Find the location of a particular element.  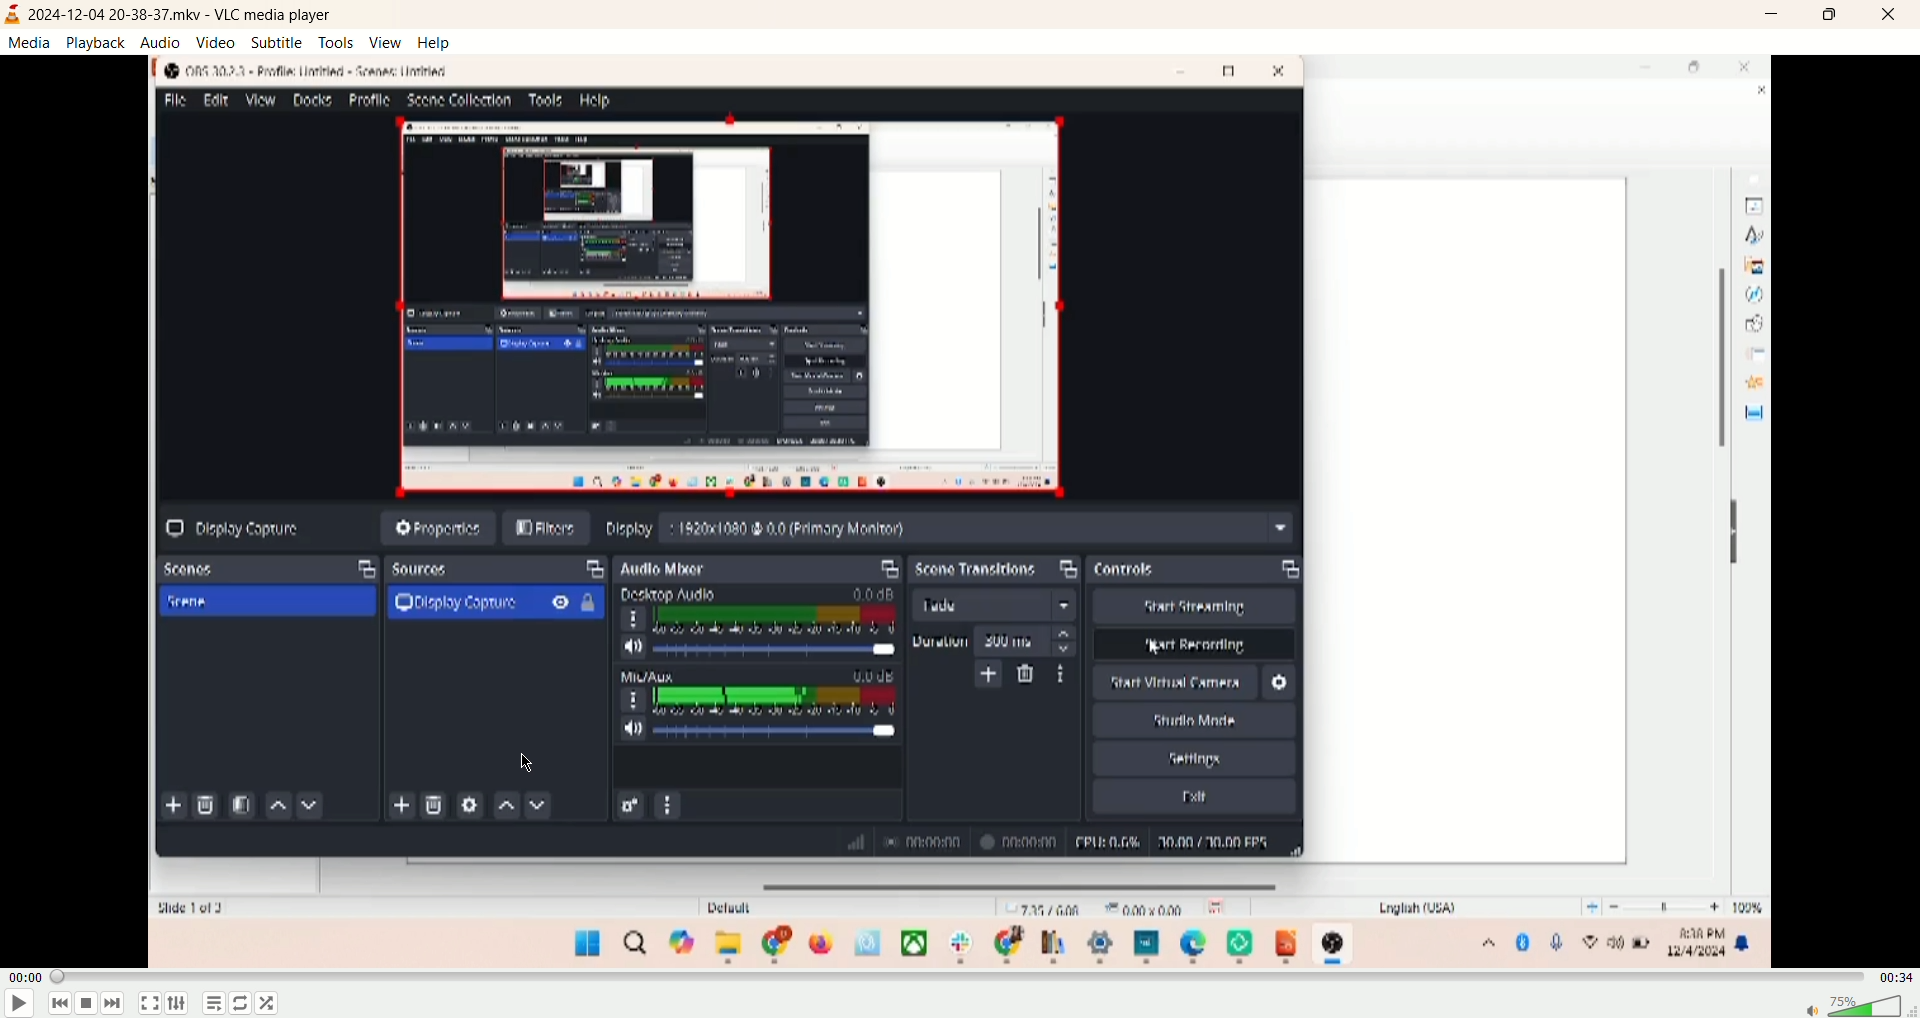

view is located at coordinates (387, 41).